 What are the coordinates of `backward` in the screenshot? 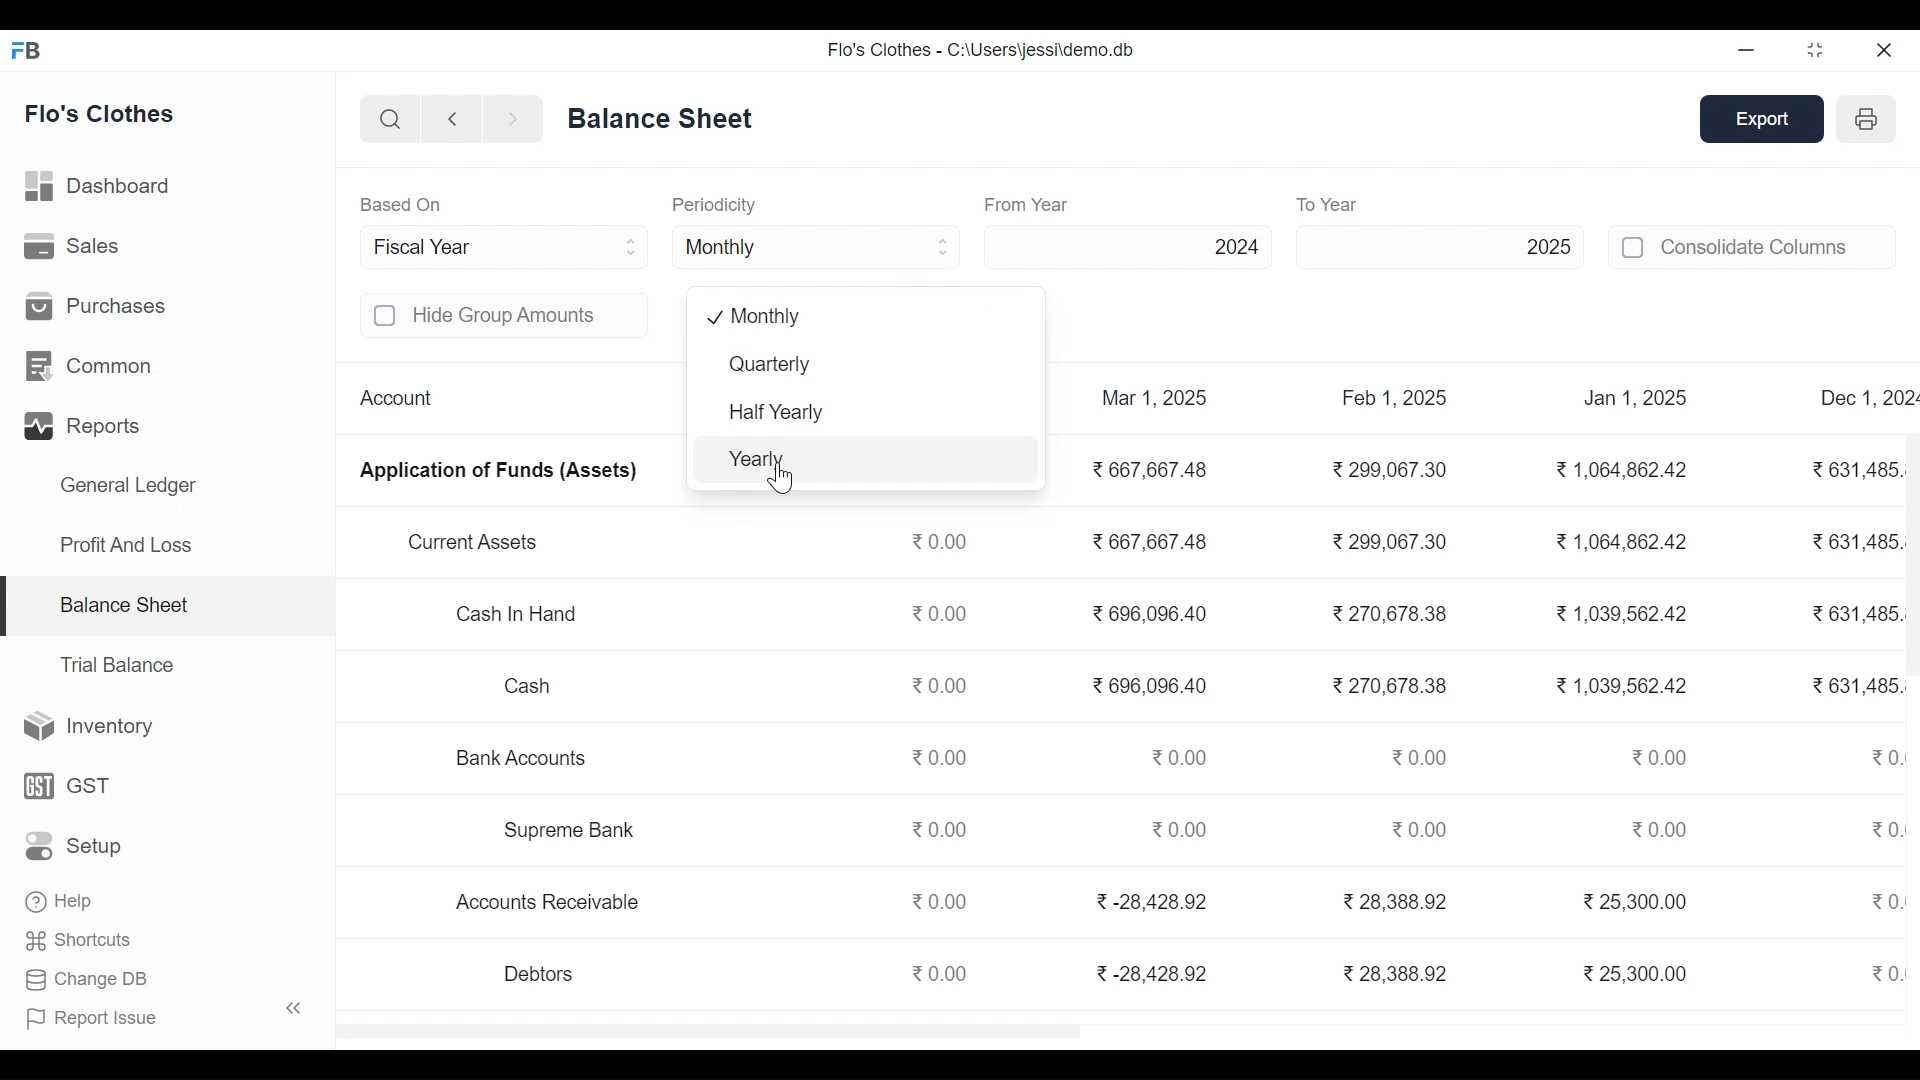 It's located at (453, 121).